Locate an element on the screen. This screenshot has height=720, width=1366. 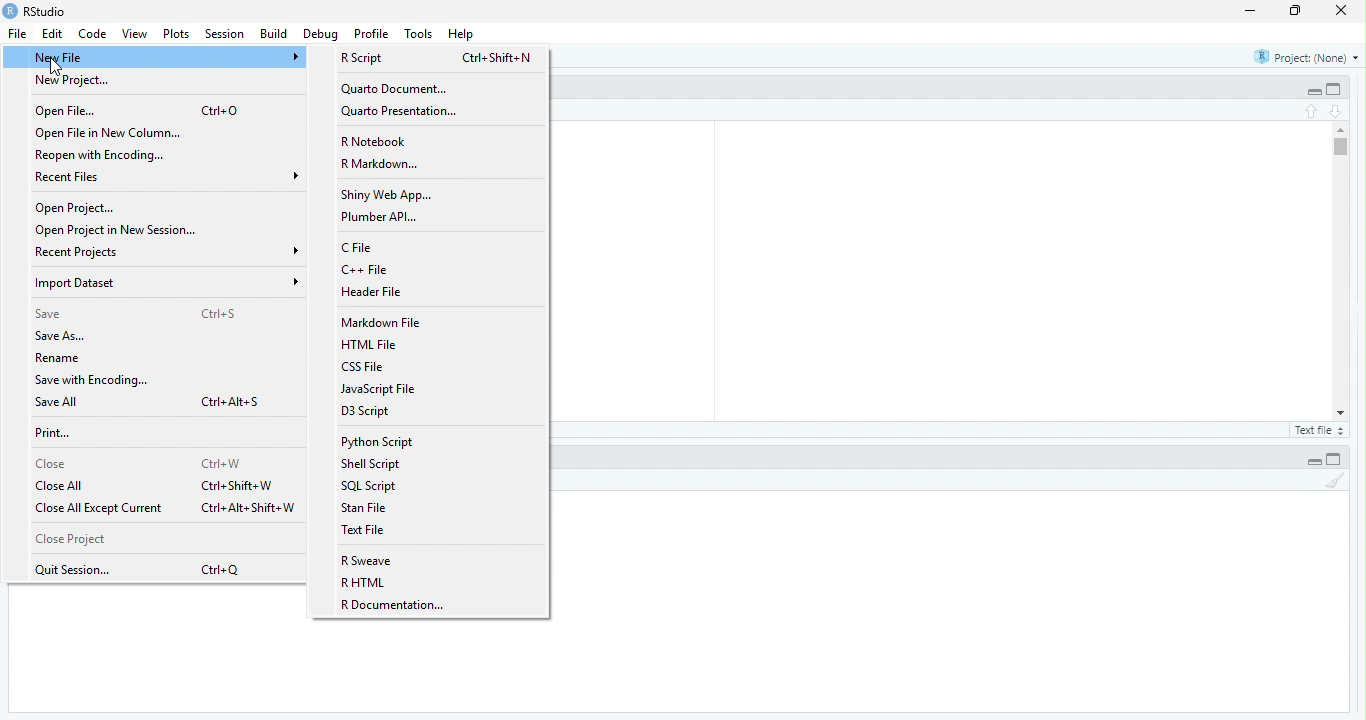
Quit Session... is located at coordinates (75, 571).